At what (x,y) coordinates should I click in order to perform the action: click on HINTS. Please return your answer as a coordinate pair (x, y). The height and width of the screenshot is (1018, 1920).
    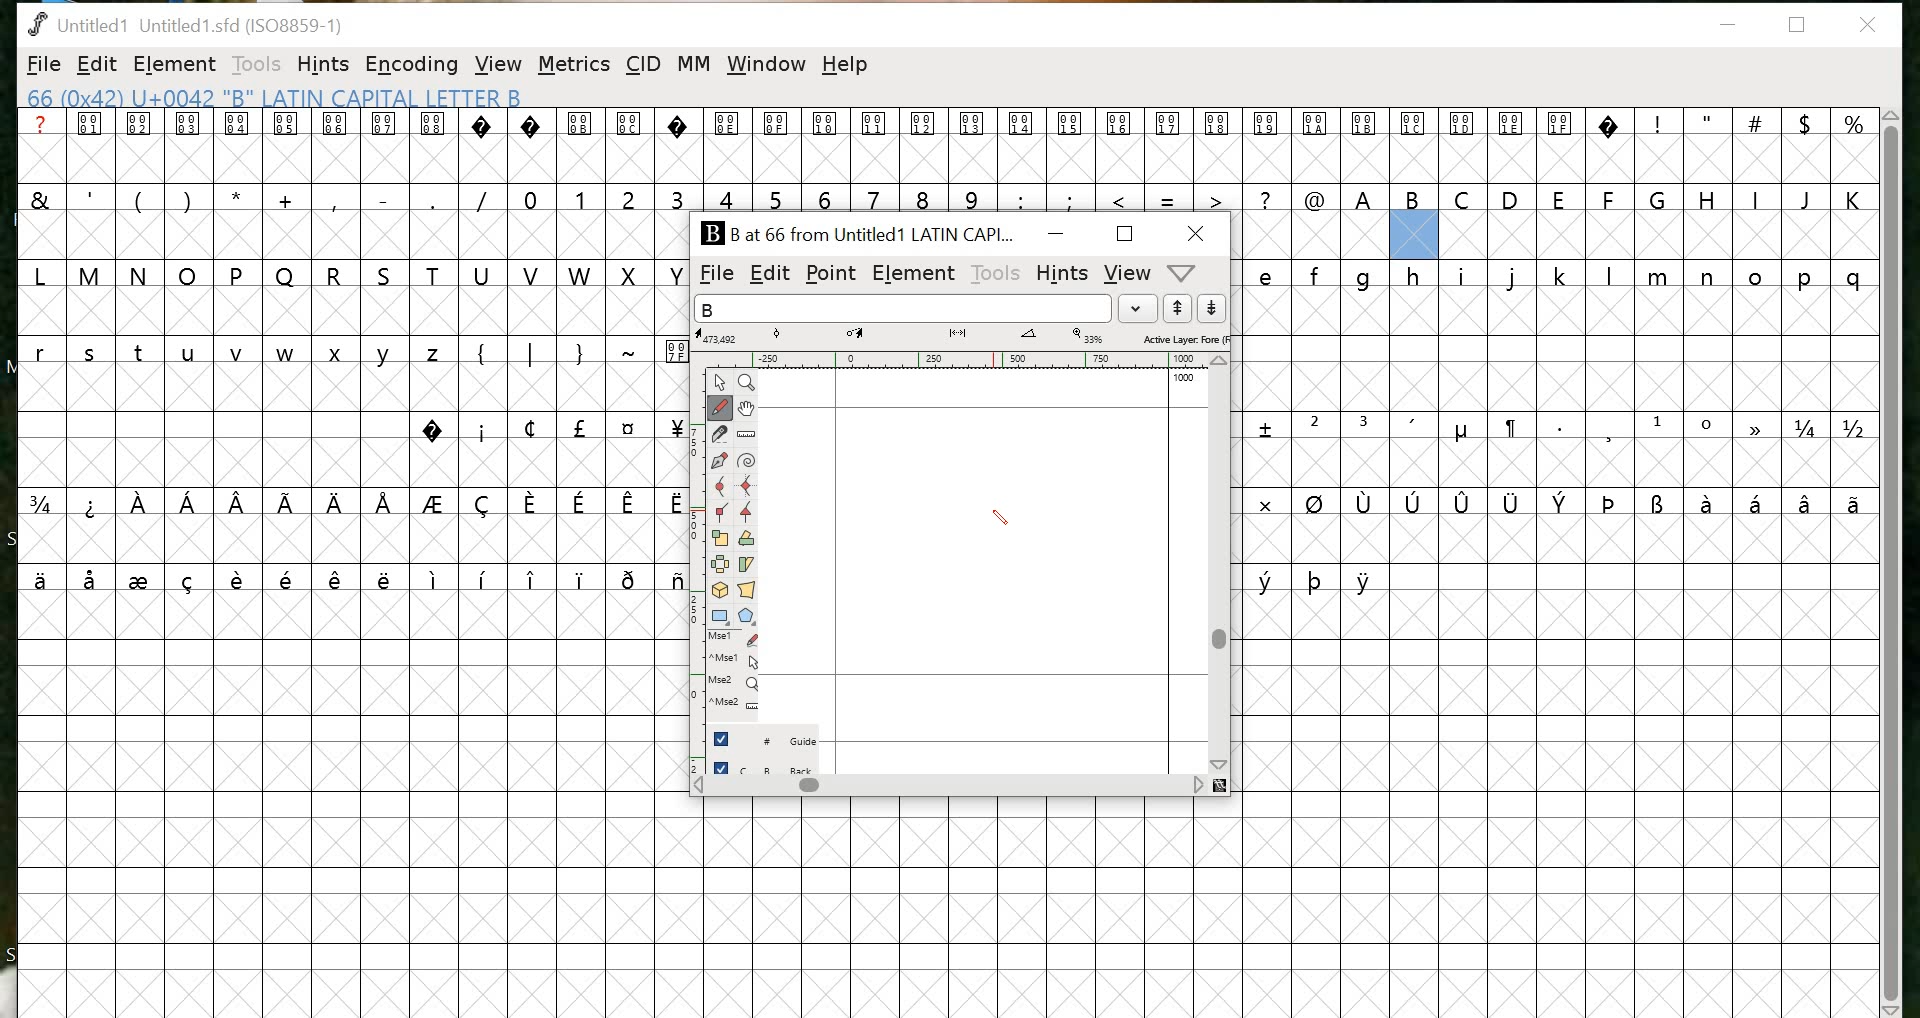
    Looking at the image, I should click on (322, 65).